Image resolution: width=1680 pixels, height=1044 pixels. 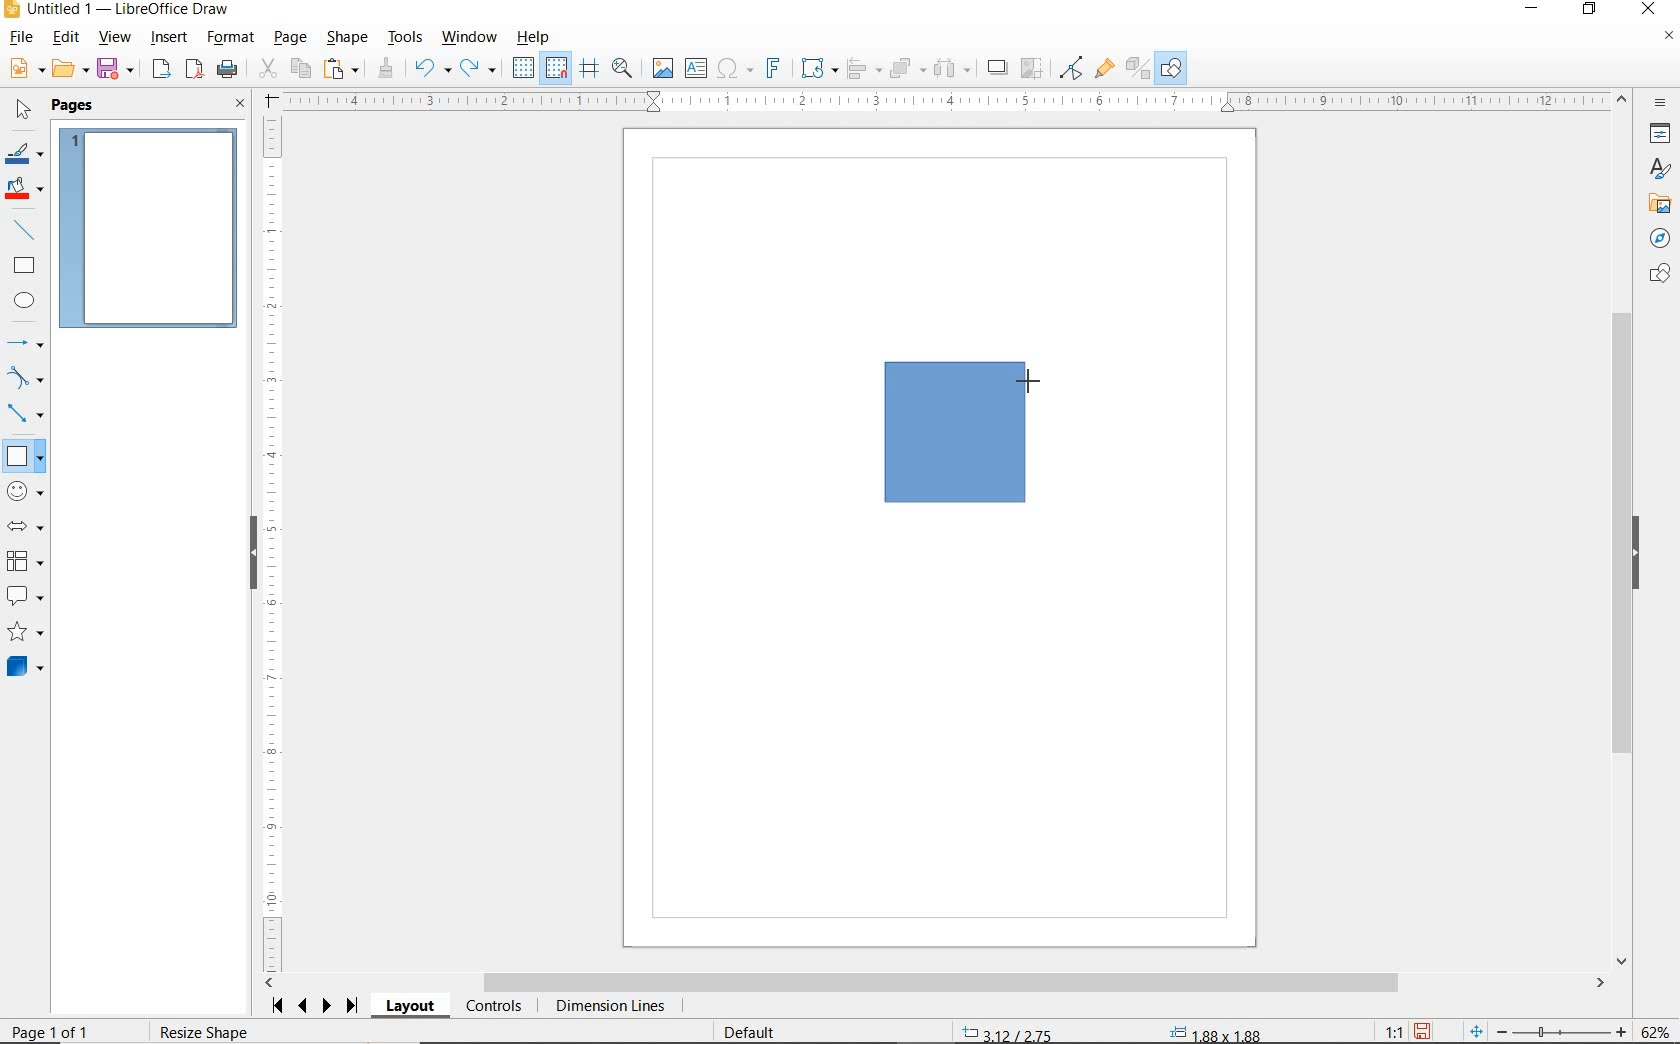 What do you see at coordinates (946, 101) in the screenshot?
I see `RULER` at bounding box center [946, 101].